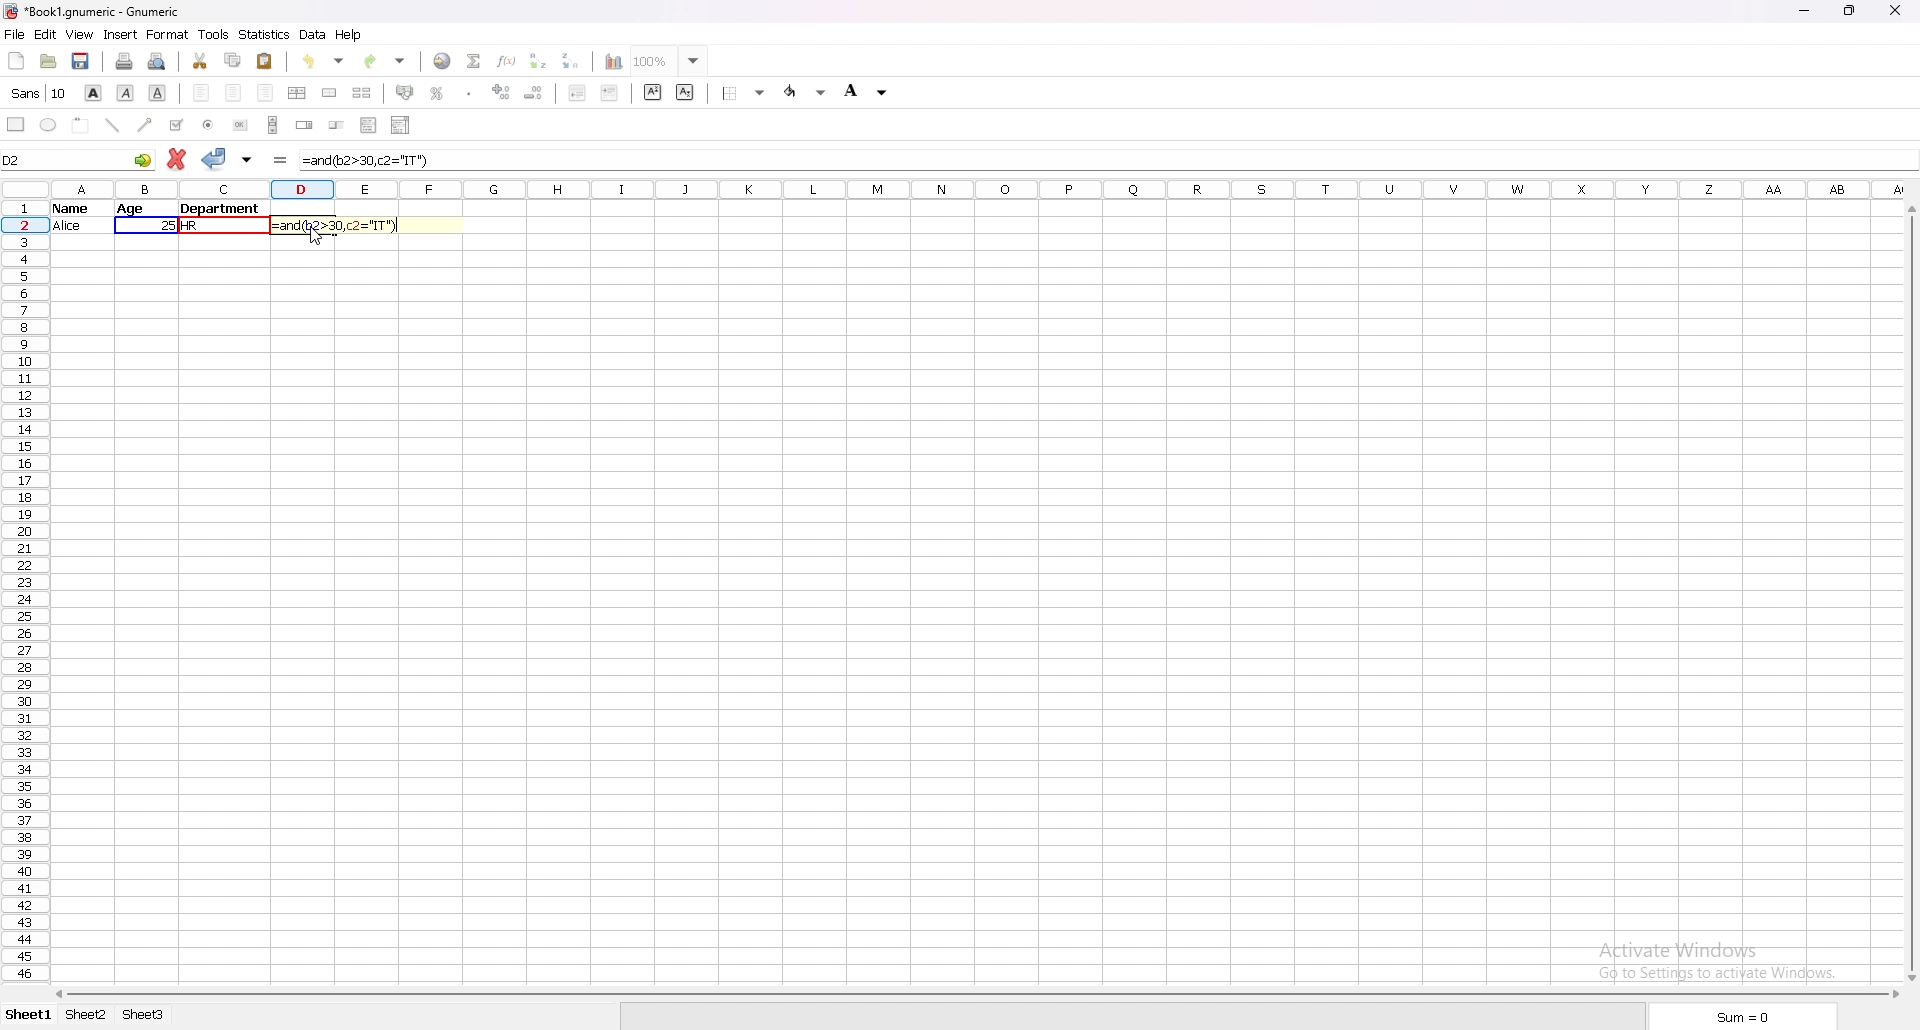  What do you see at coordinates (113, 124) in the screenshot?
I see `line` at bounding box center [113, 124].